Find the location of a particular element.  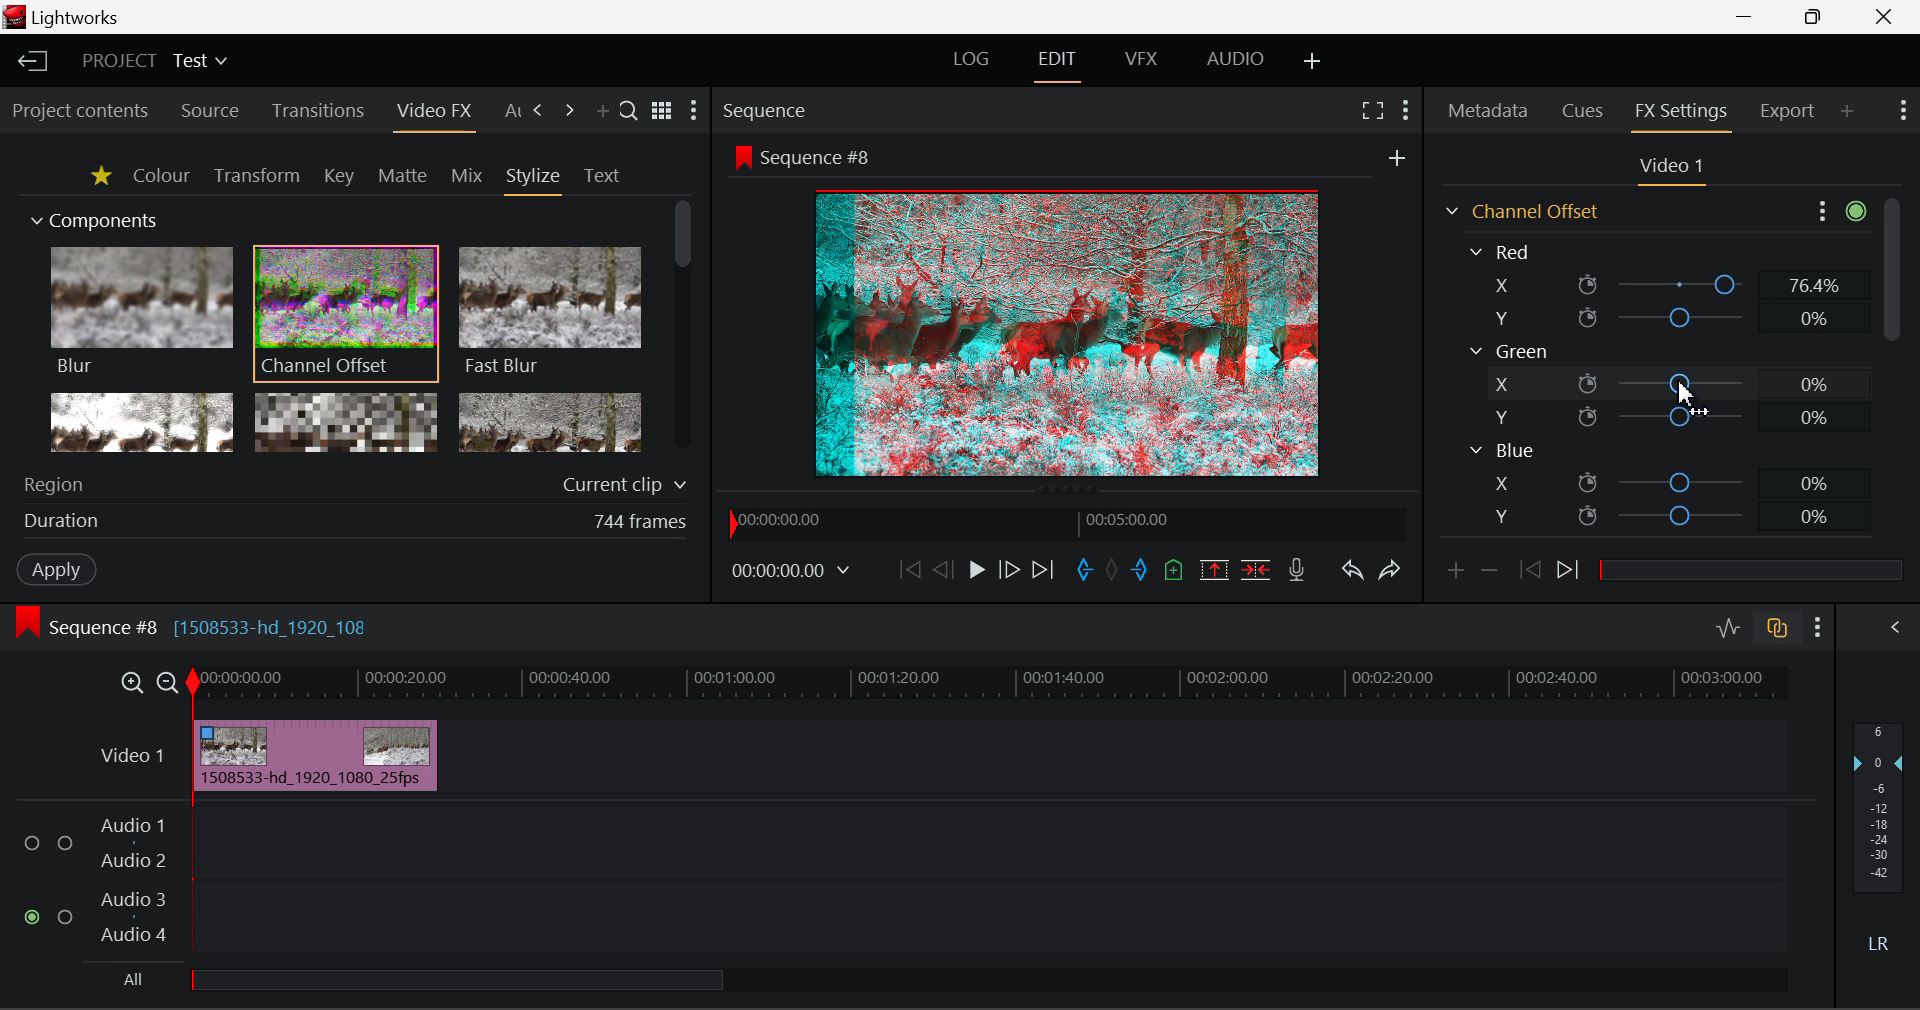

Apply is located at coordinates (58, 571).